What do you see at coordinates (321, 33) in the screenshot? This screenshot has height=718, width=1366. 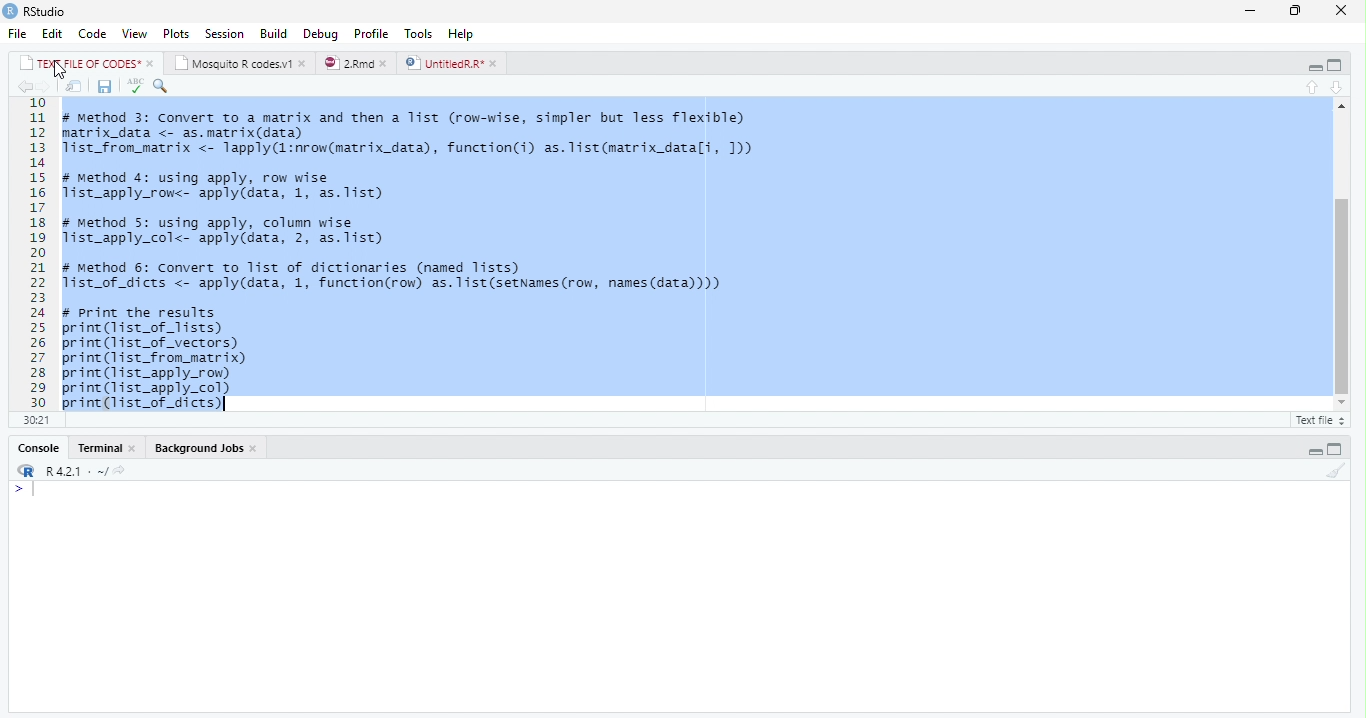 I see `Debug` at bounding box center [321, 33].